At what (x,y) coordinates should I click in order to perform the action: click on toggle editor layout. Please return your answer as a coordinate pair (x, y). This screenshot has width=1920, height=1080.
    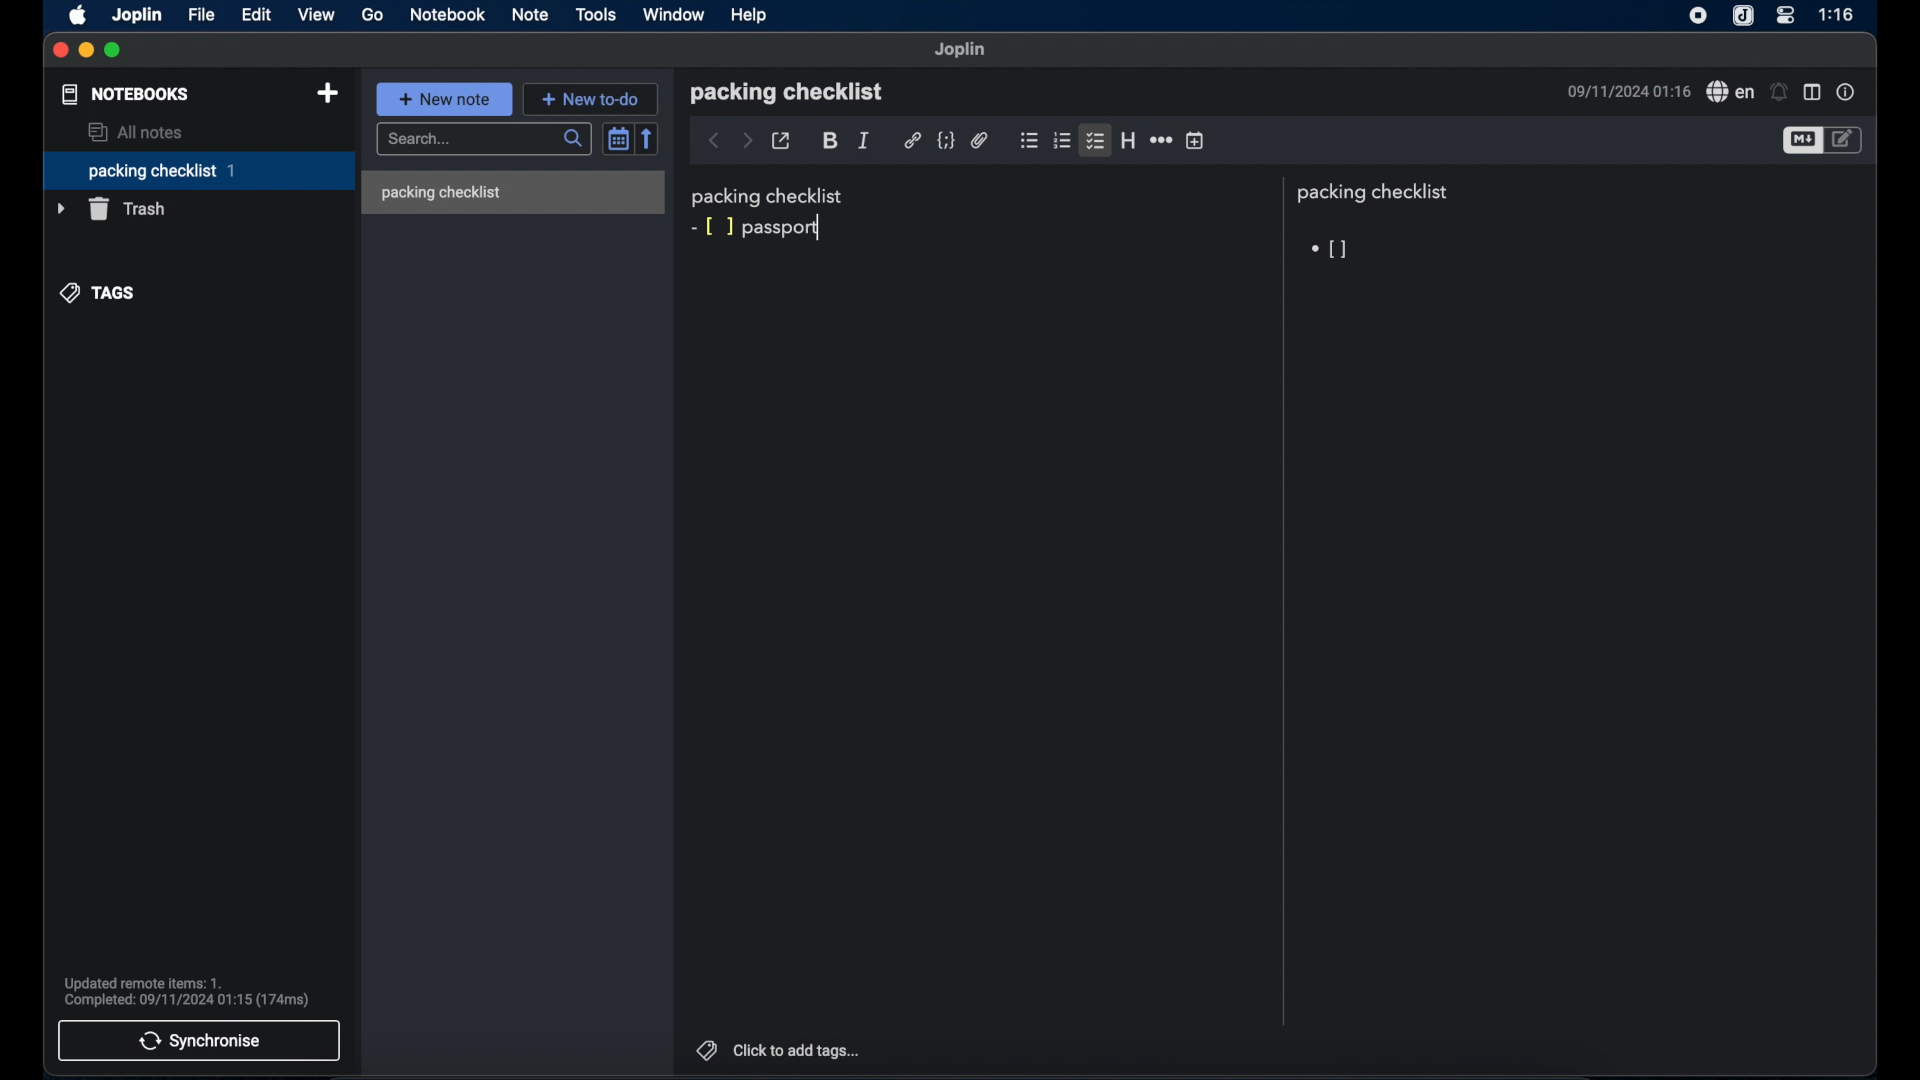
    Looking at the image, I should click on (1813, 91).